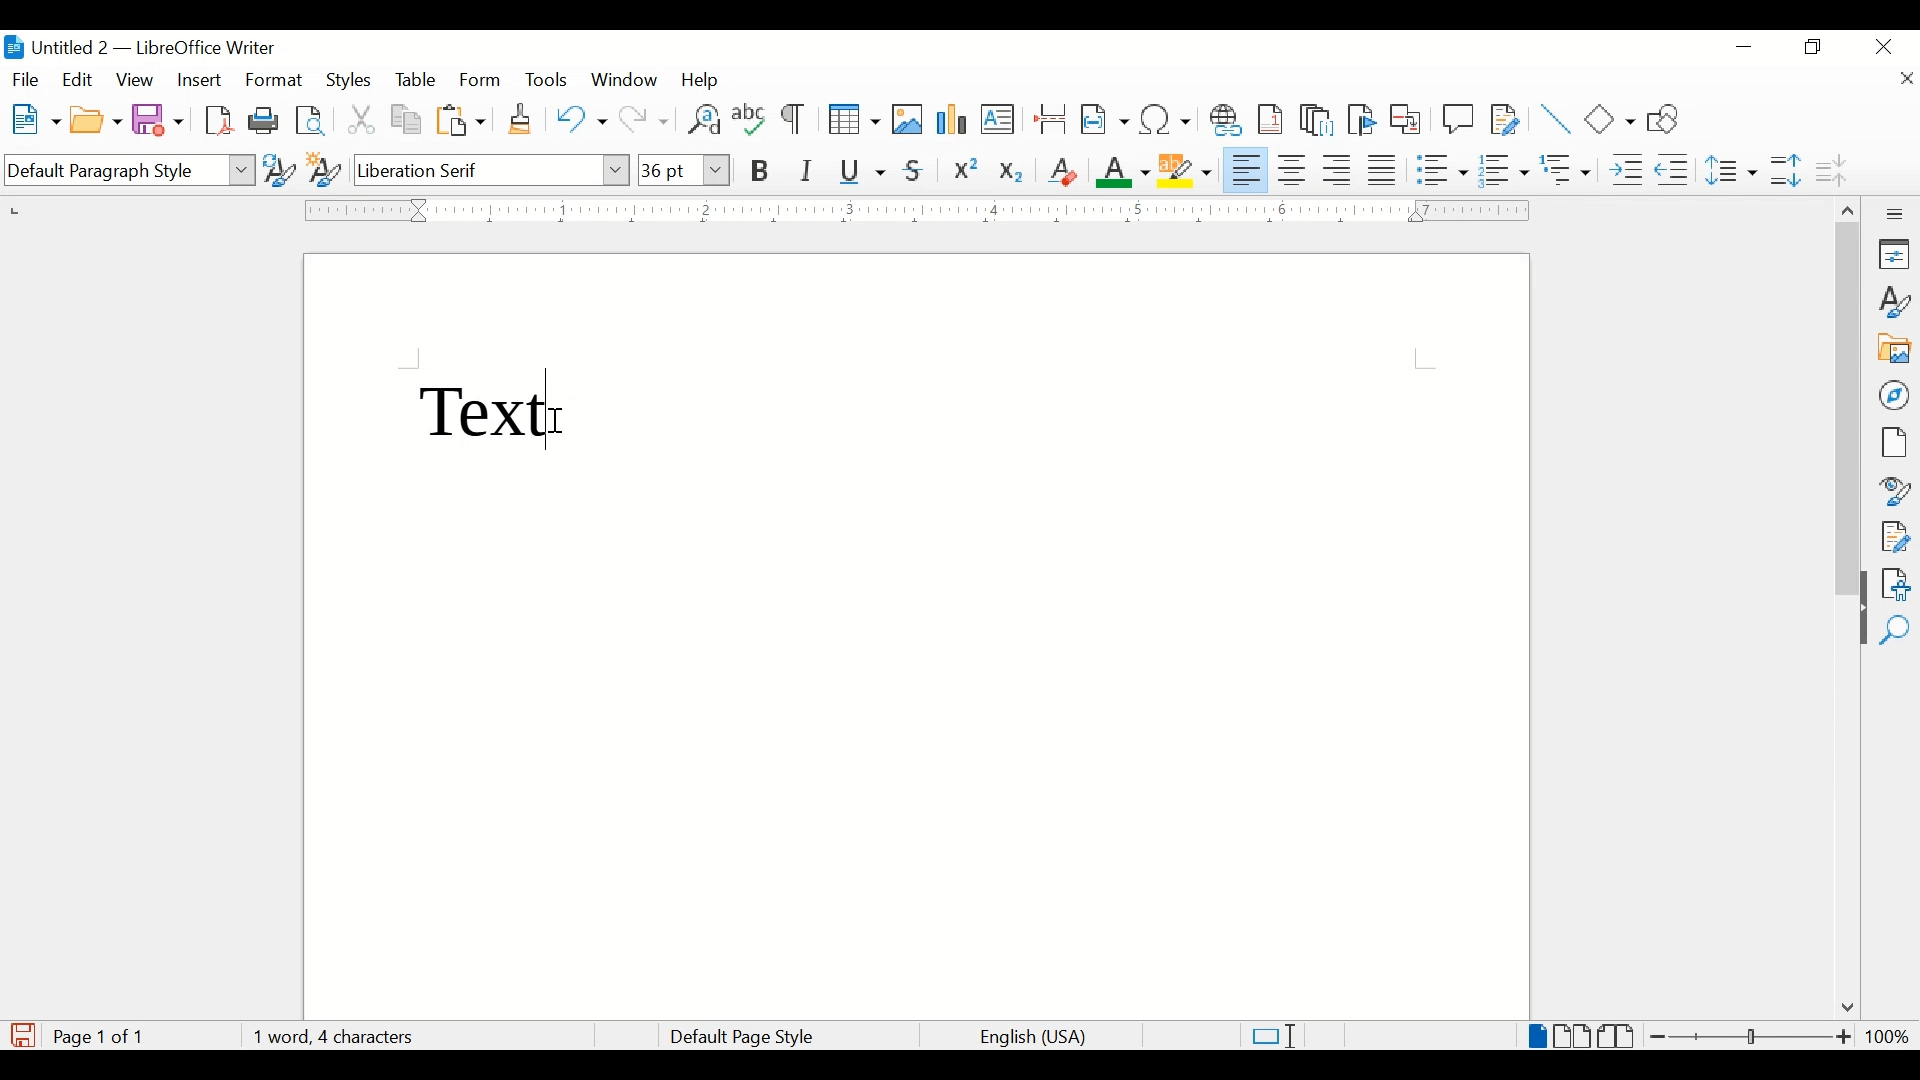 The height and width of the screenshot is (1080, 1920). Describe the element at coordinates (1619, 1036) in the screenshot. I see `book view` at that location.